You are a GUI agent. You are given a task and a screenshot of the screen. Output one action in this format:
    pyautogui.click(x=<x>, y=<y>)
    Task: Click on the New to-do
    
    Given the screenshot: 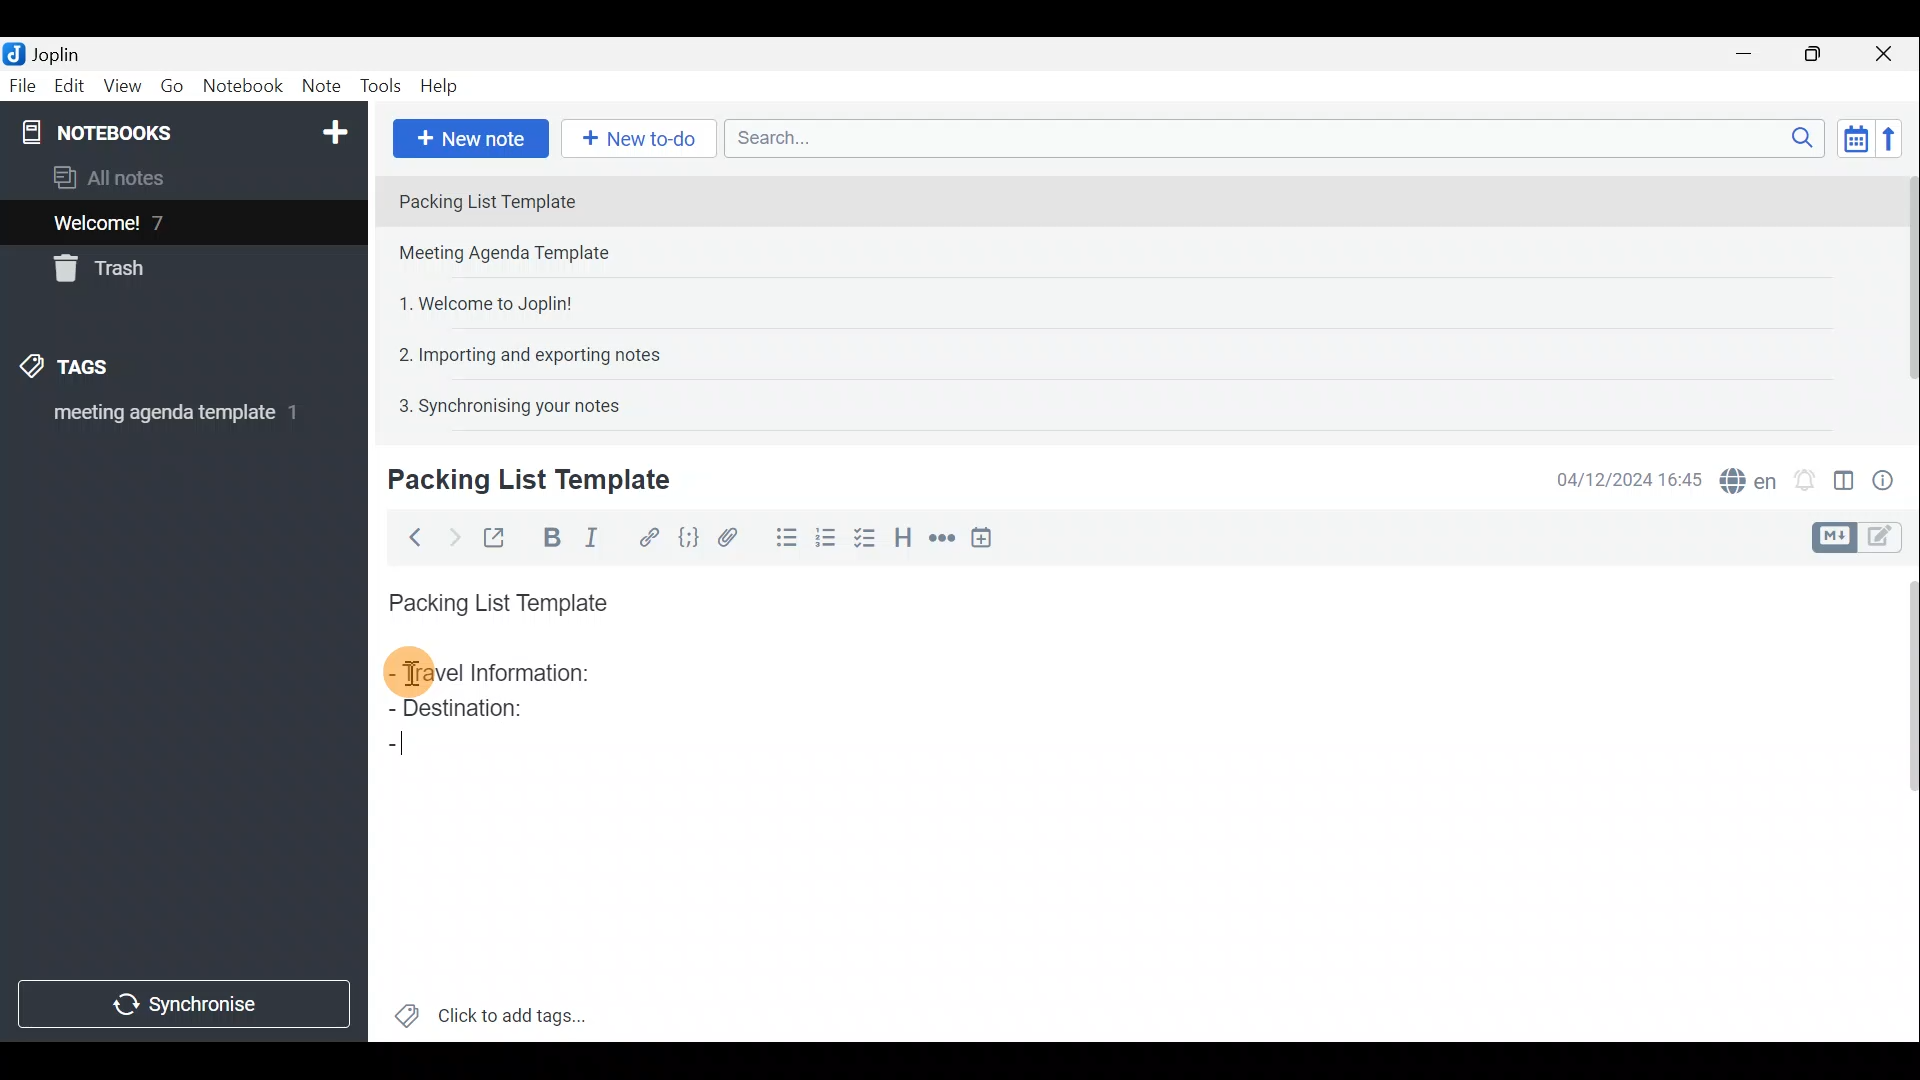 What is the action you would take?
    pyautogui.click(x=640, y=139)
    